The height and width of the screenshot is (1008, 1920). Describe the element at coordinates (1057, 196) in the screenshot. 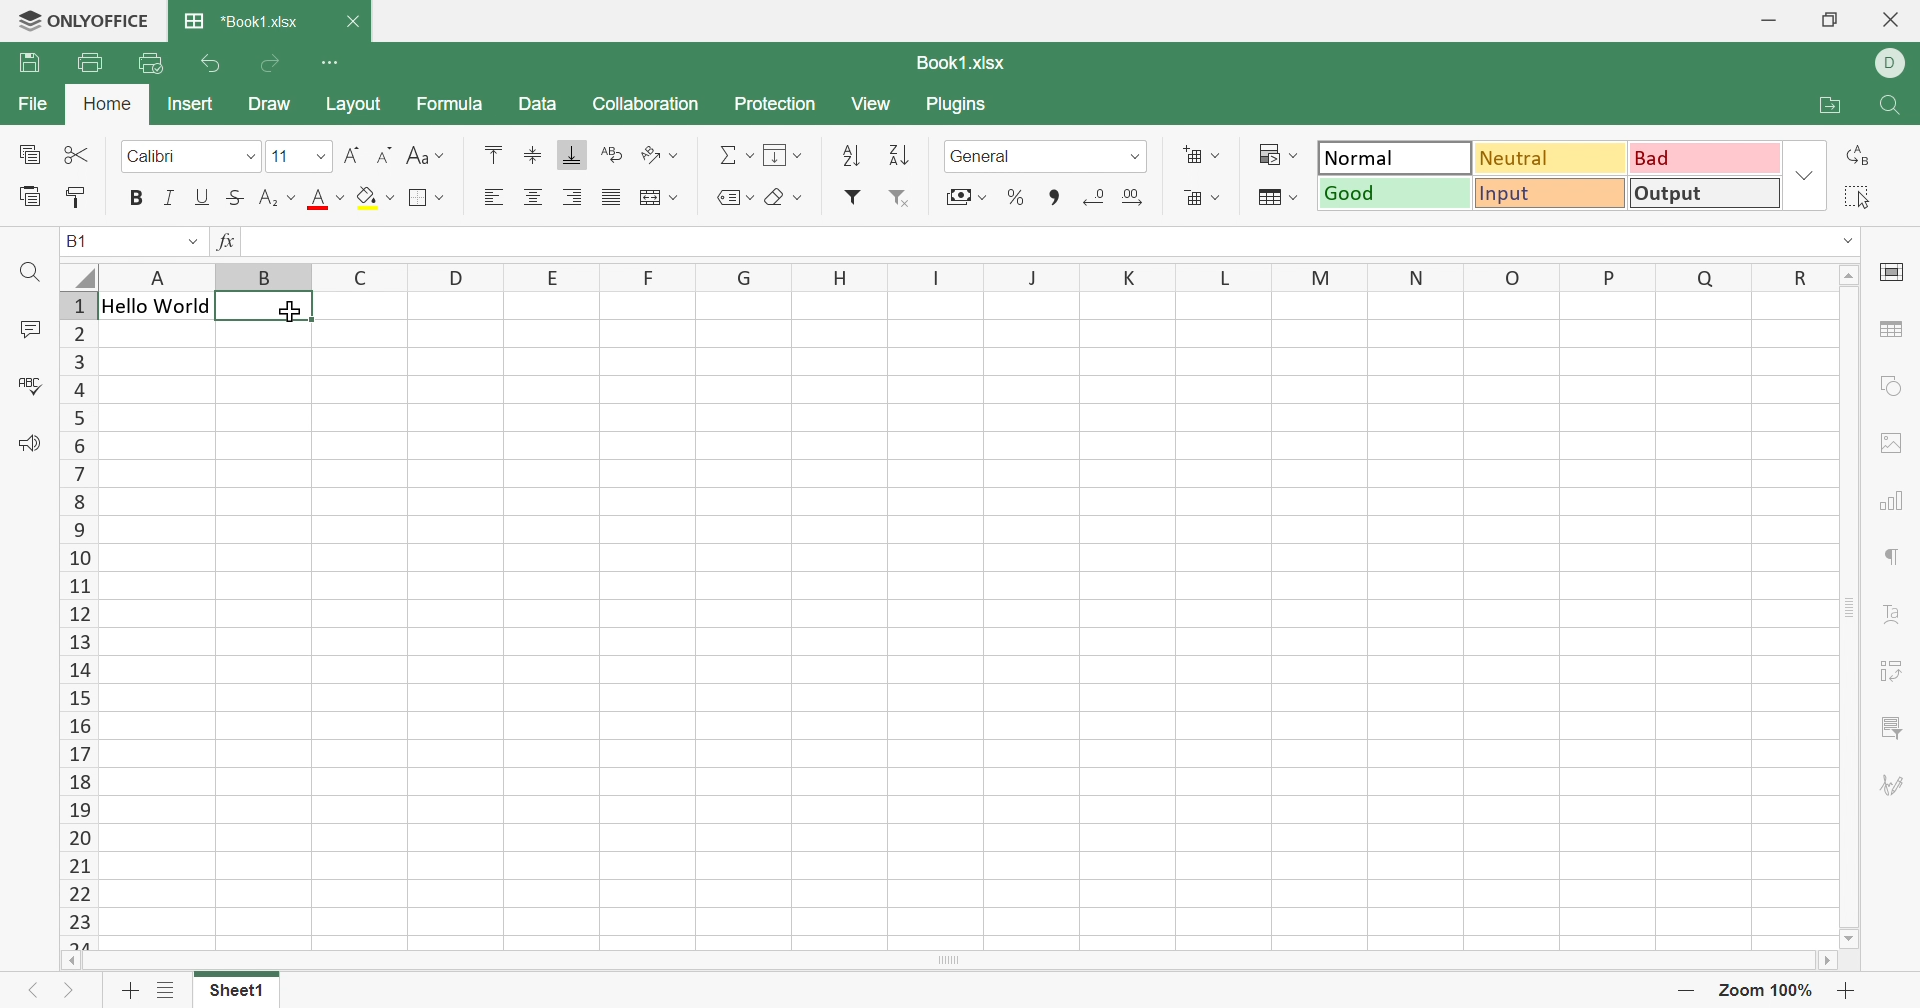

I see `Comma style` at that location.